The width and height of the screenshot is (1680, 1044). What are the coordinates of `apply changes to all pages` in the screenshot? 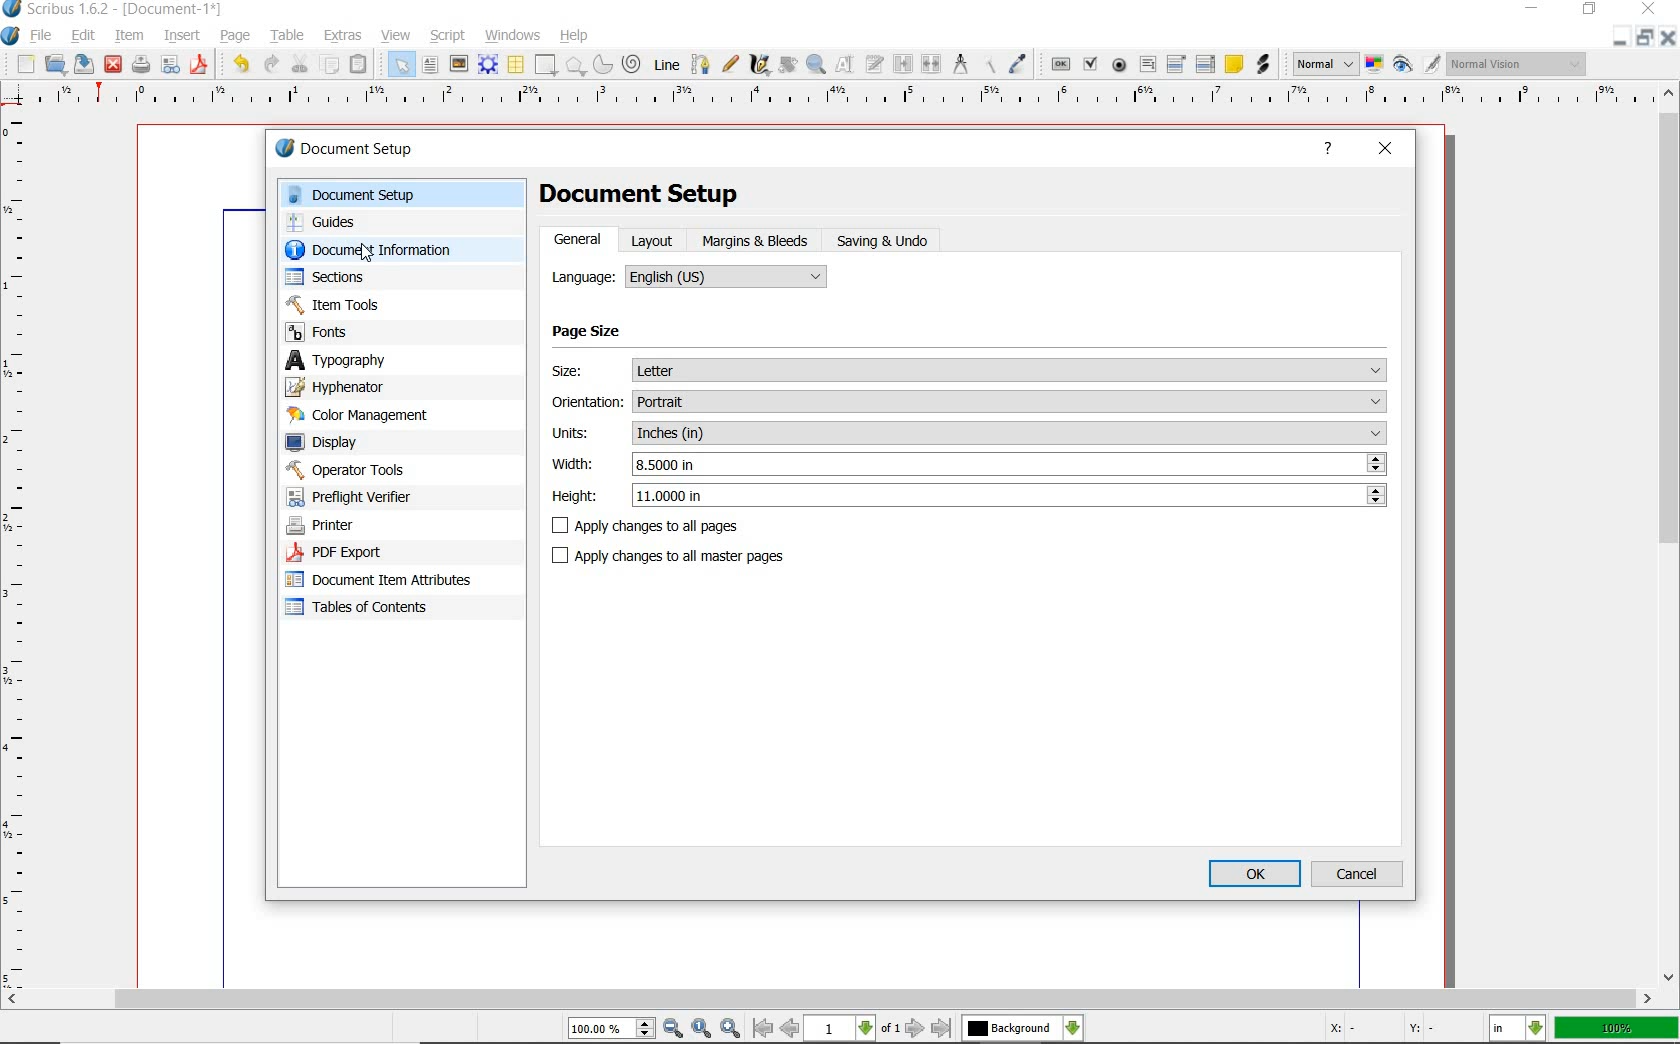 It's located at (712, 528).